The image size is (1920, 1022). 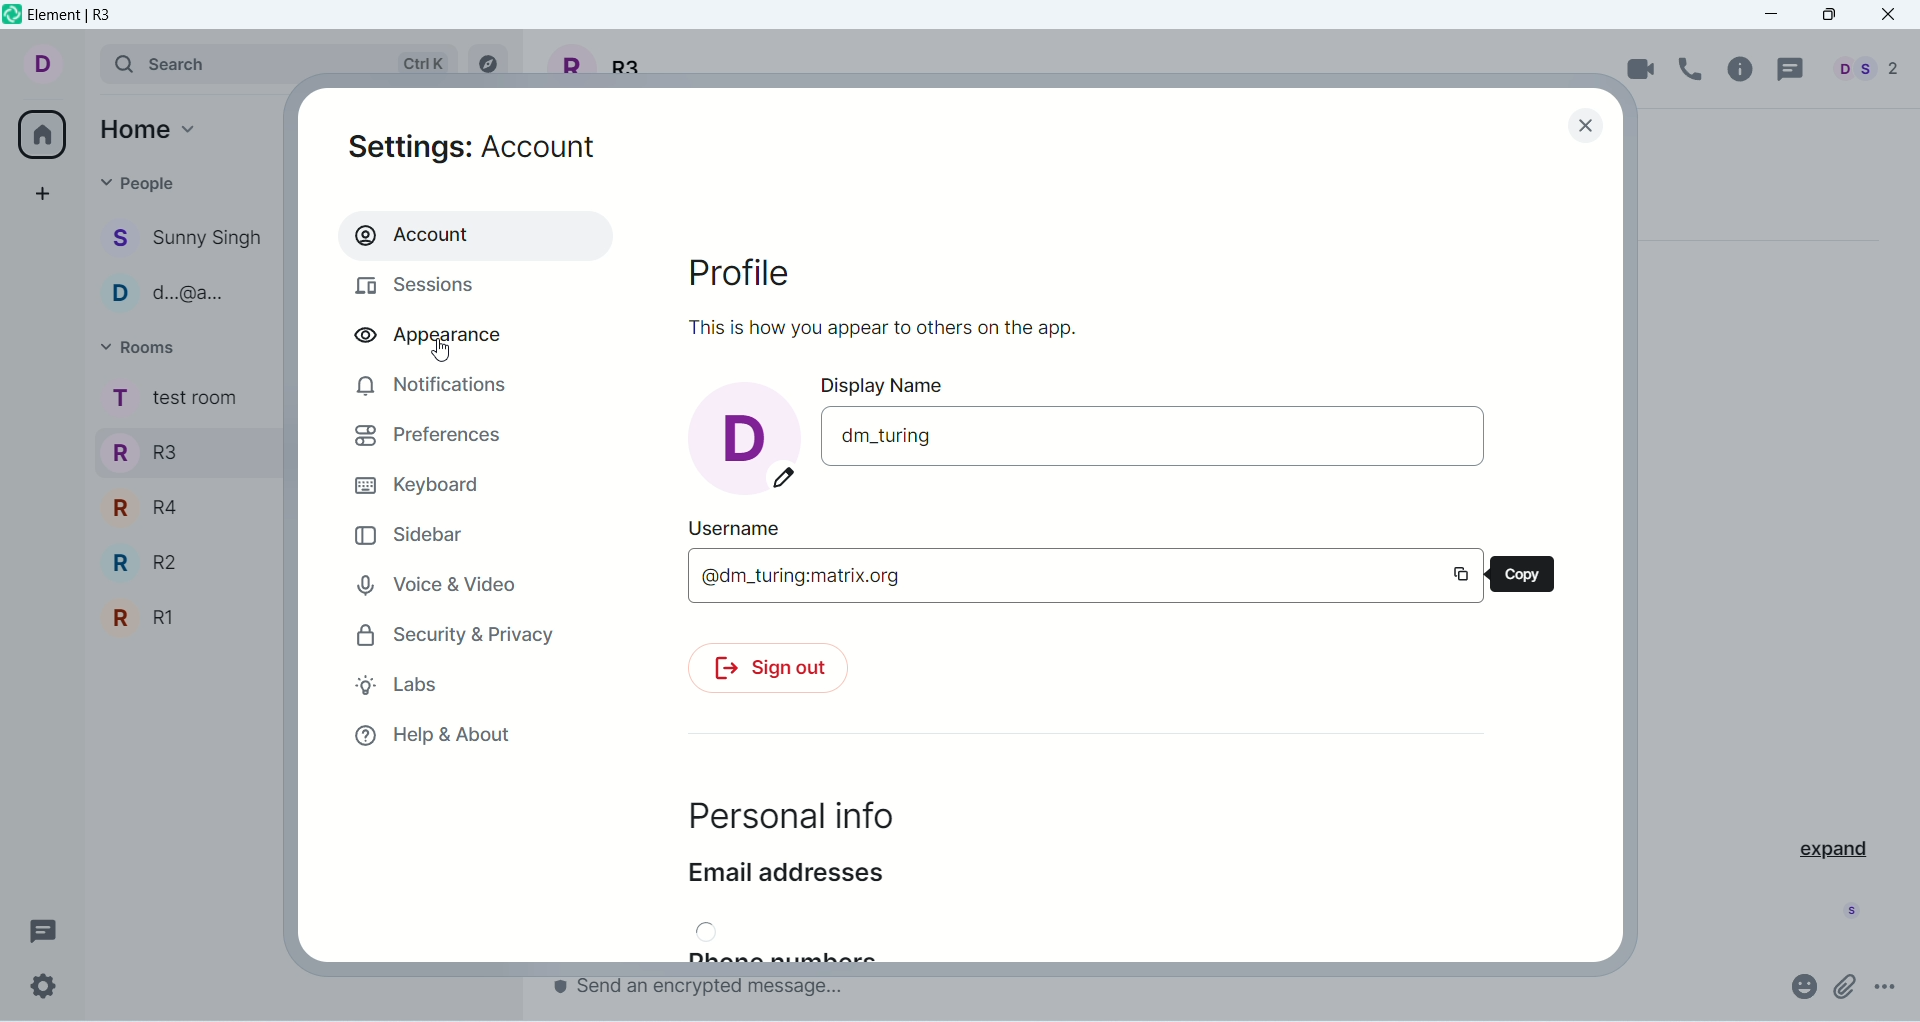 I want to click on security and privacy, so click(x=457, y=637).